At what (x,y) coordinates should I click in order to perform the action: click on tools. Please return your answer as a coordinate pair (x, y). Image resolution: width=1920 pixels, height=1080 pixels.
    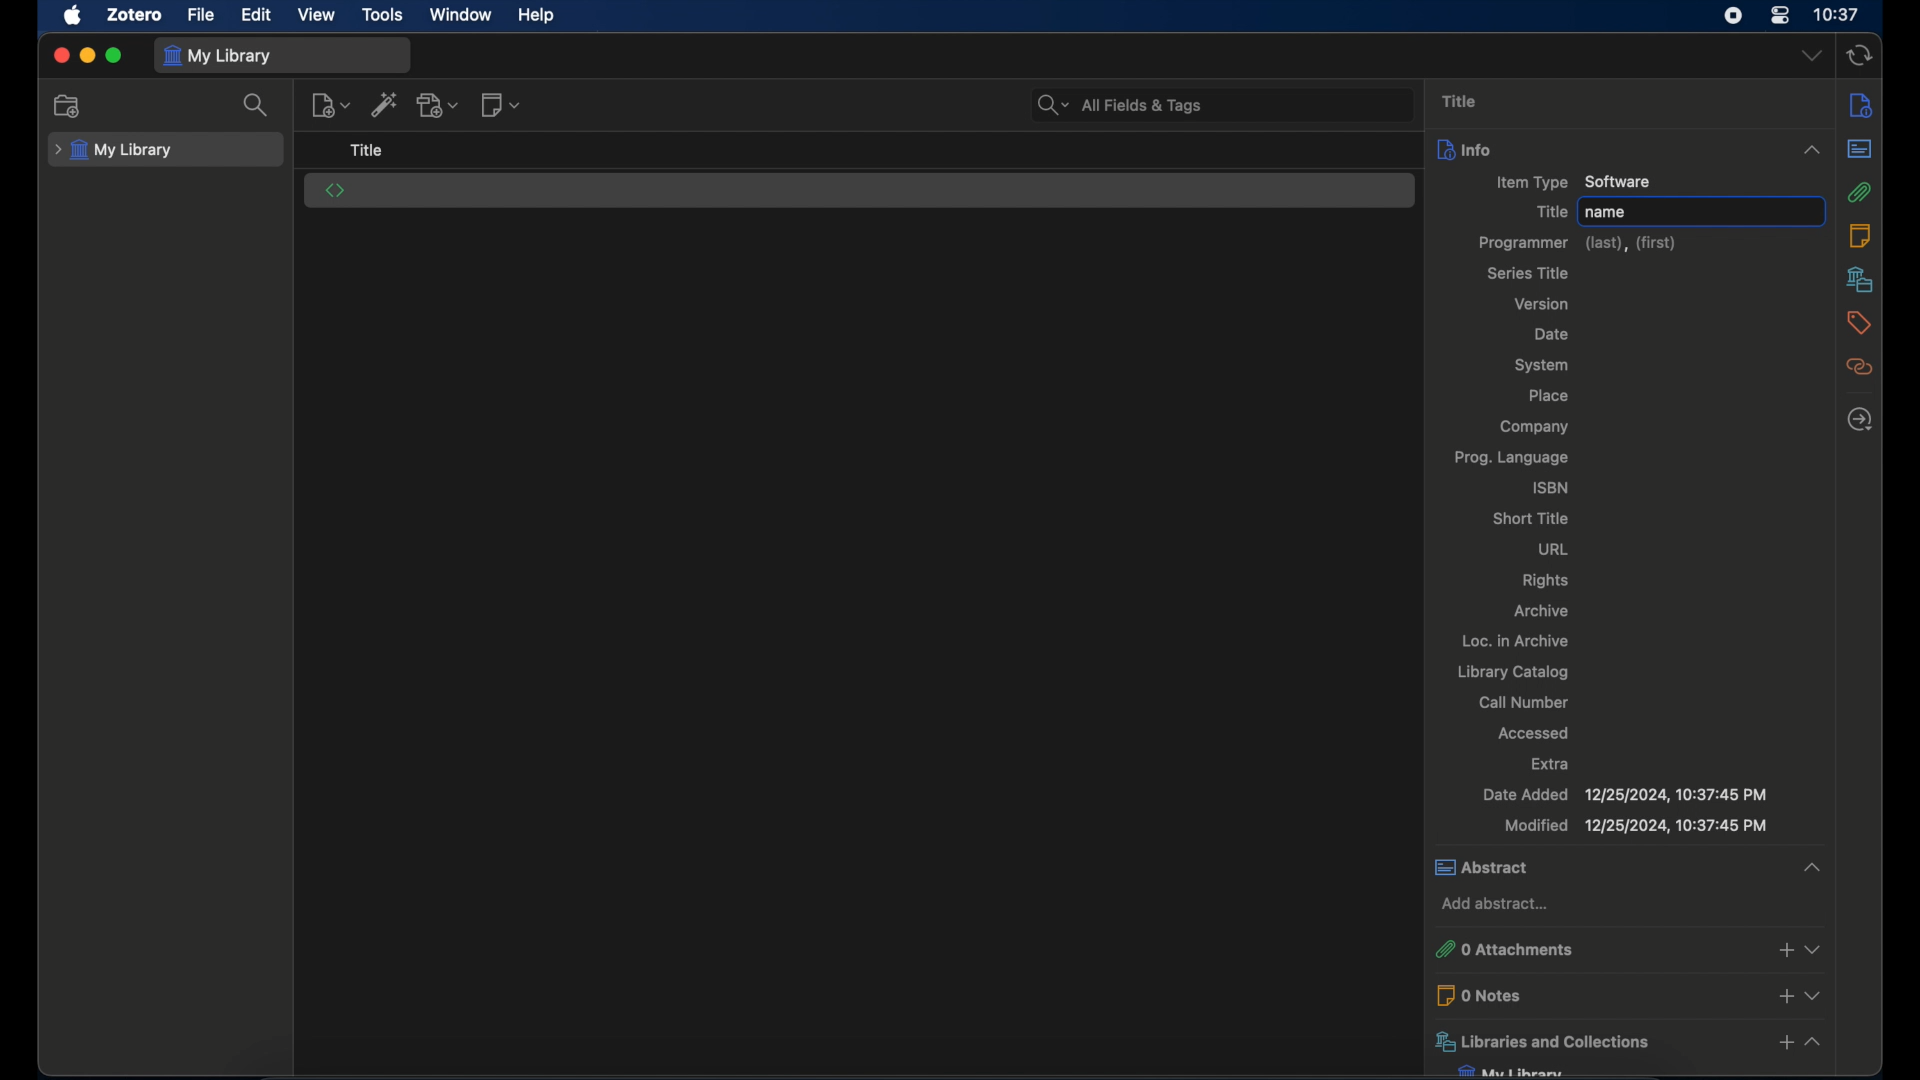
    Looking at the image, I should click on (382, 15).